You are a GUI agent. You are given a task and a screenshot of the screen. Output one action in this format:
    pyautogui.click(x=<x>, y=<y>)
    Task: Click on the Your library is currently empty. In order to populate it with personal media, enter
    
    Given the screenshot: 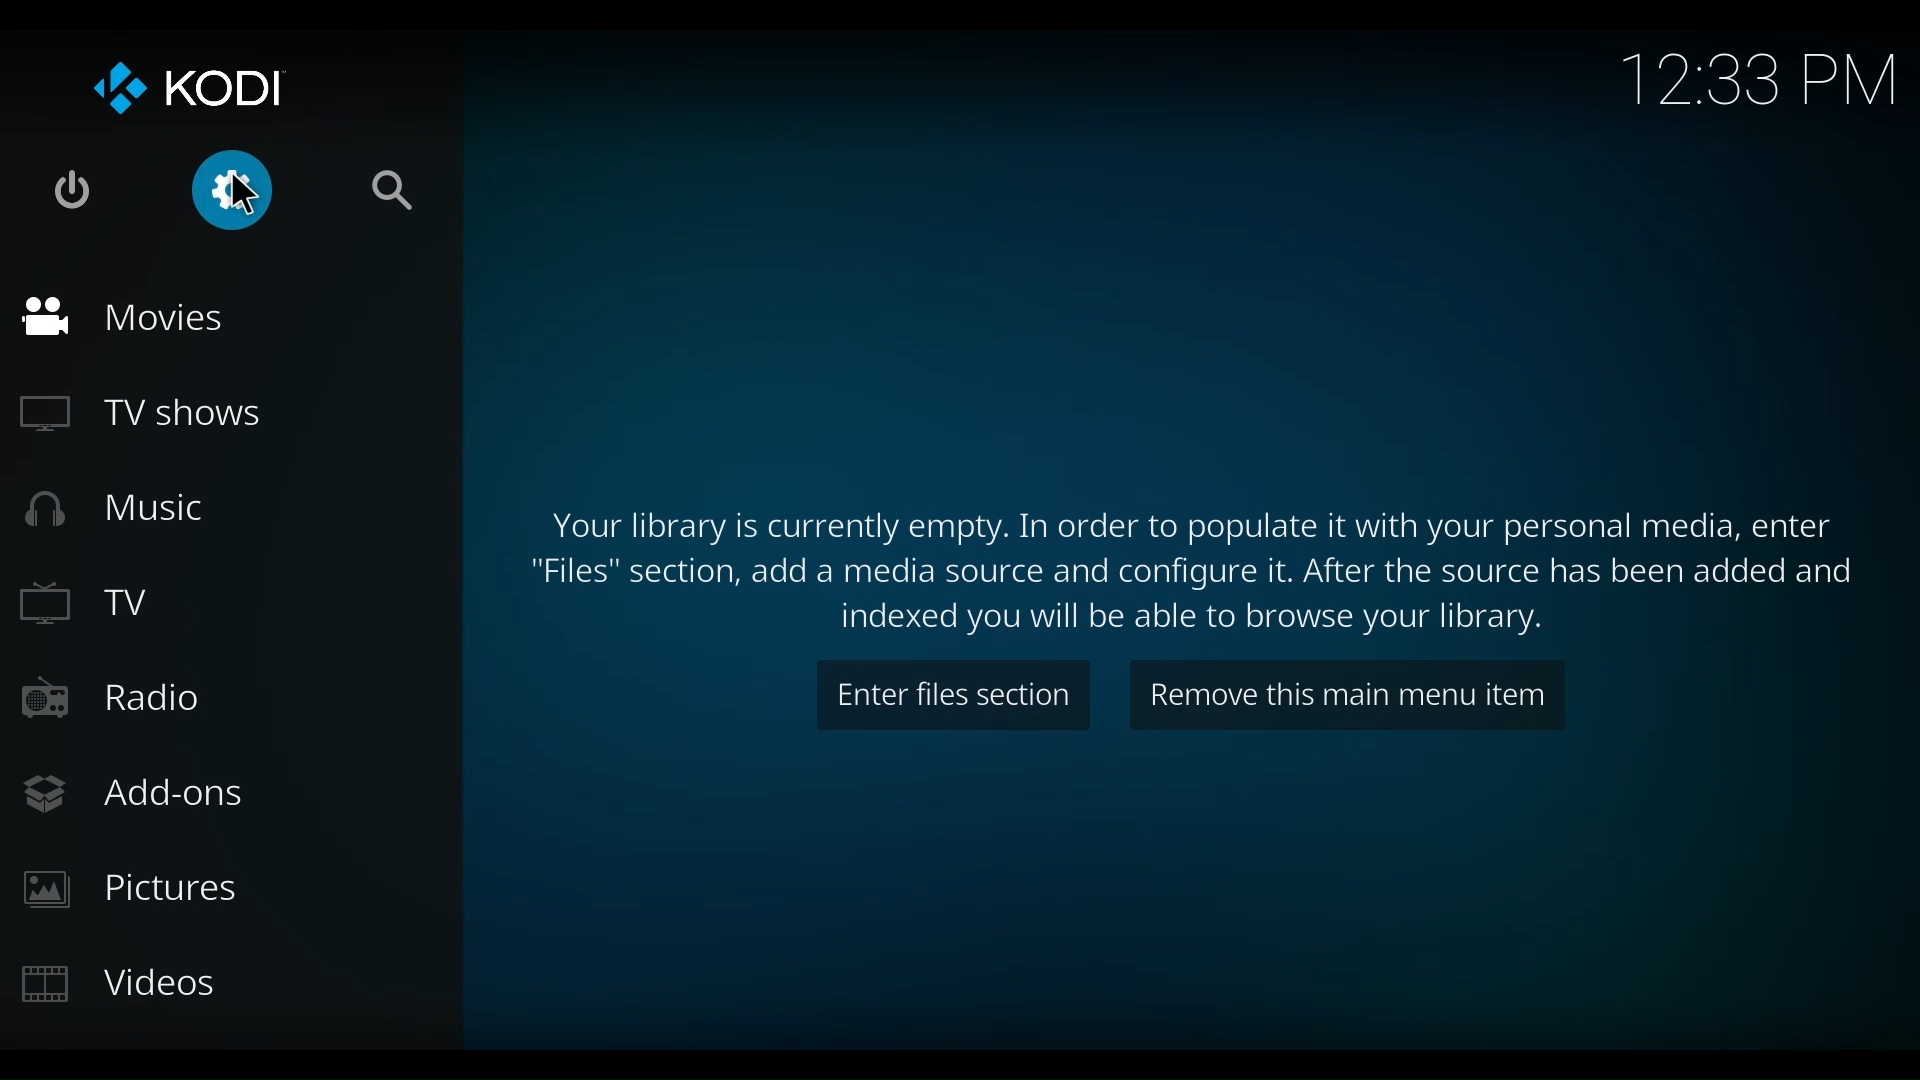 What is the action you would take?
    pyautogui.click(x=1187, y=526)
    